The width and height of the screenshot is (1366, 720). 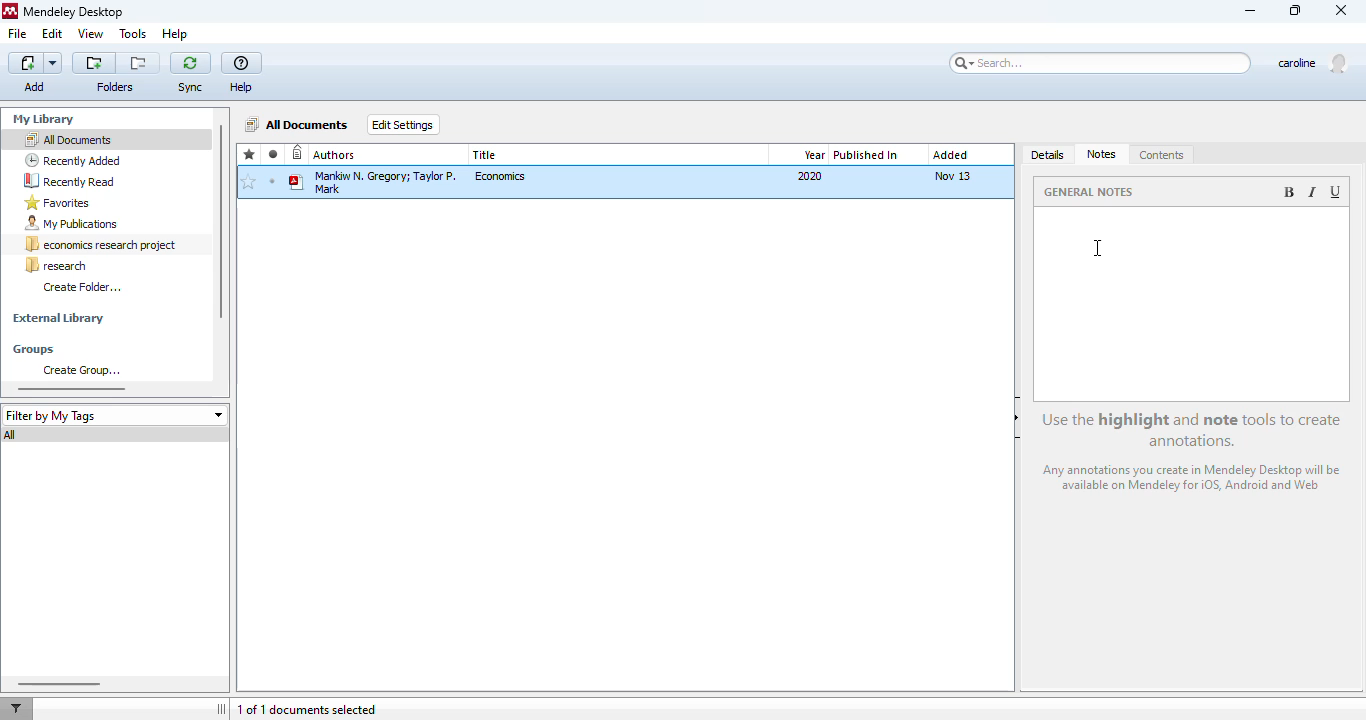 What do you see at coordinates (114, 87) in the screenshot?
I see `folder` at bounding box center [114, 87].